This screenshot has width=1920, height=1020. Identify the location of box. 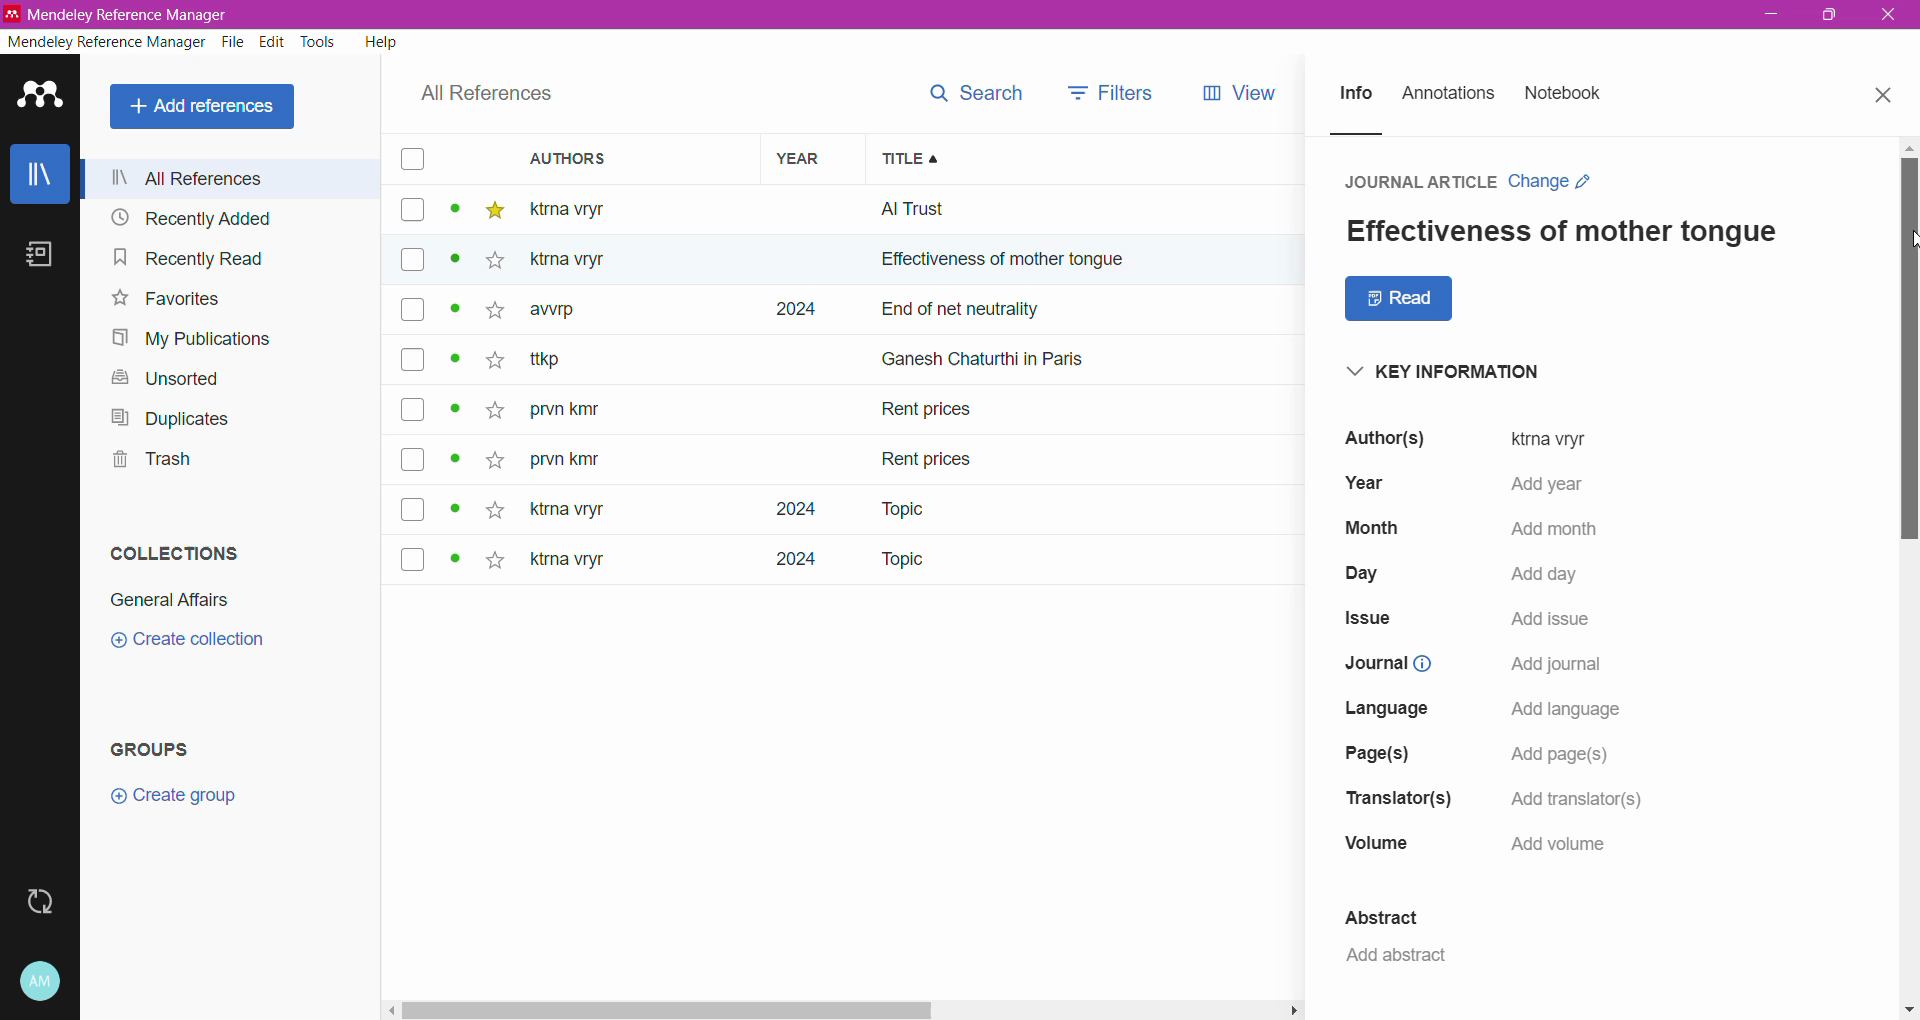
(410, 160).